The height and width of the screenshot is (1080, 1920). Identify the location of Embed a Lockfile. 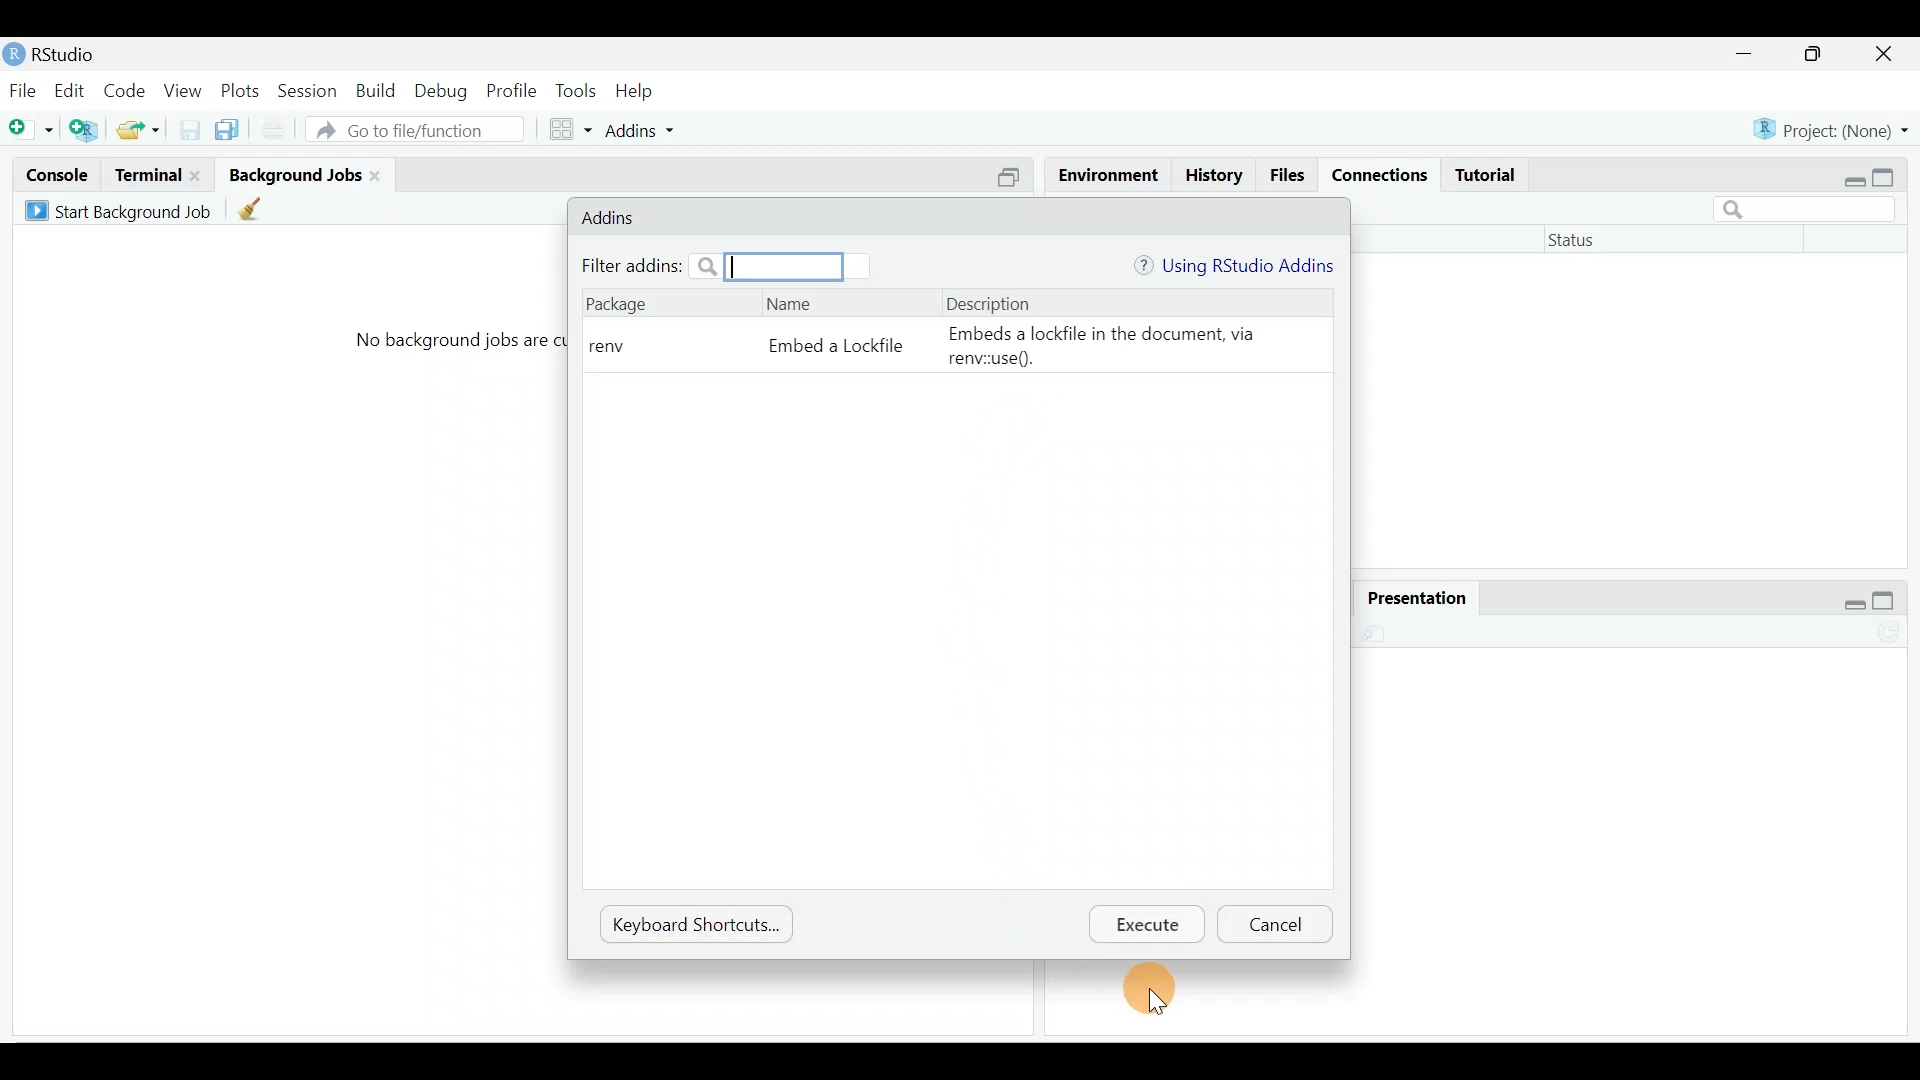
(829, 353).